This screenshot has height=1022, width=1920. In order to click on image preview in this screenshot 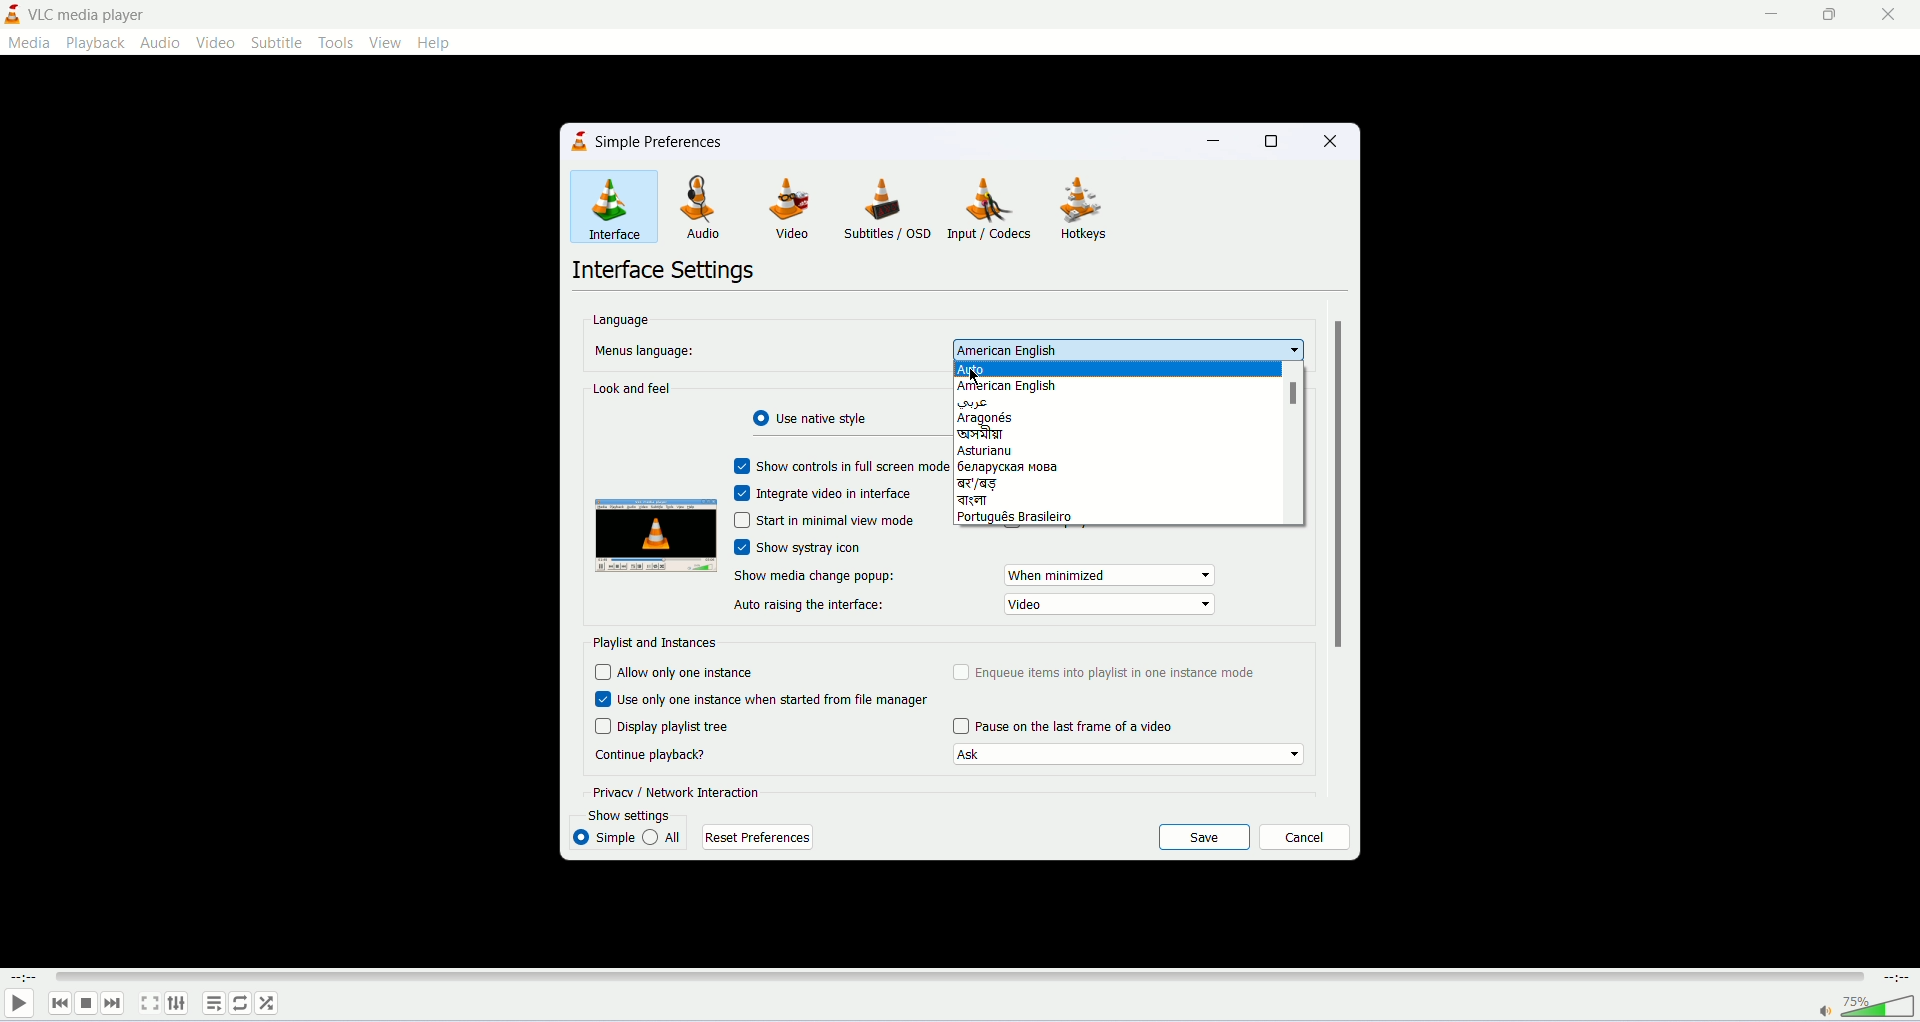, I will do `click(655, 536)`.